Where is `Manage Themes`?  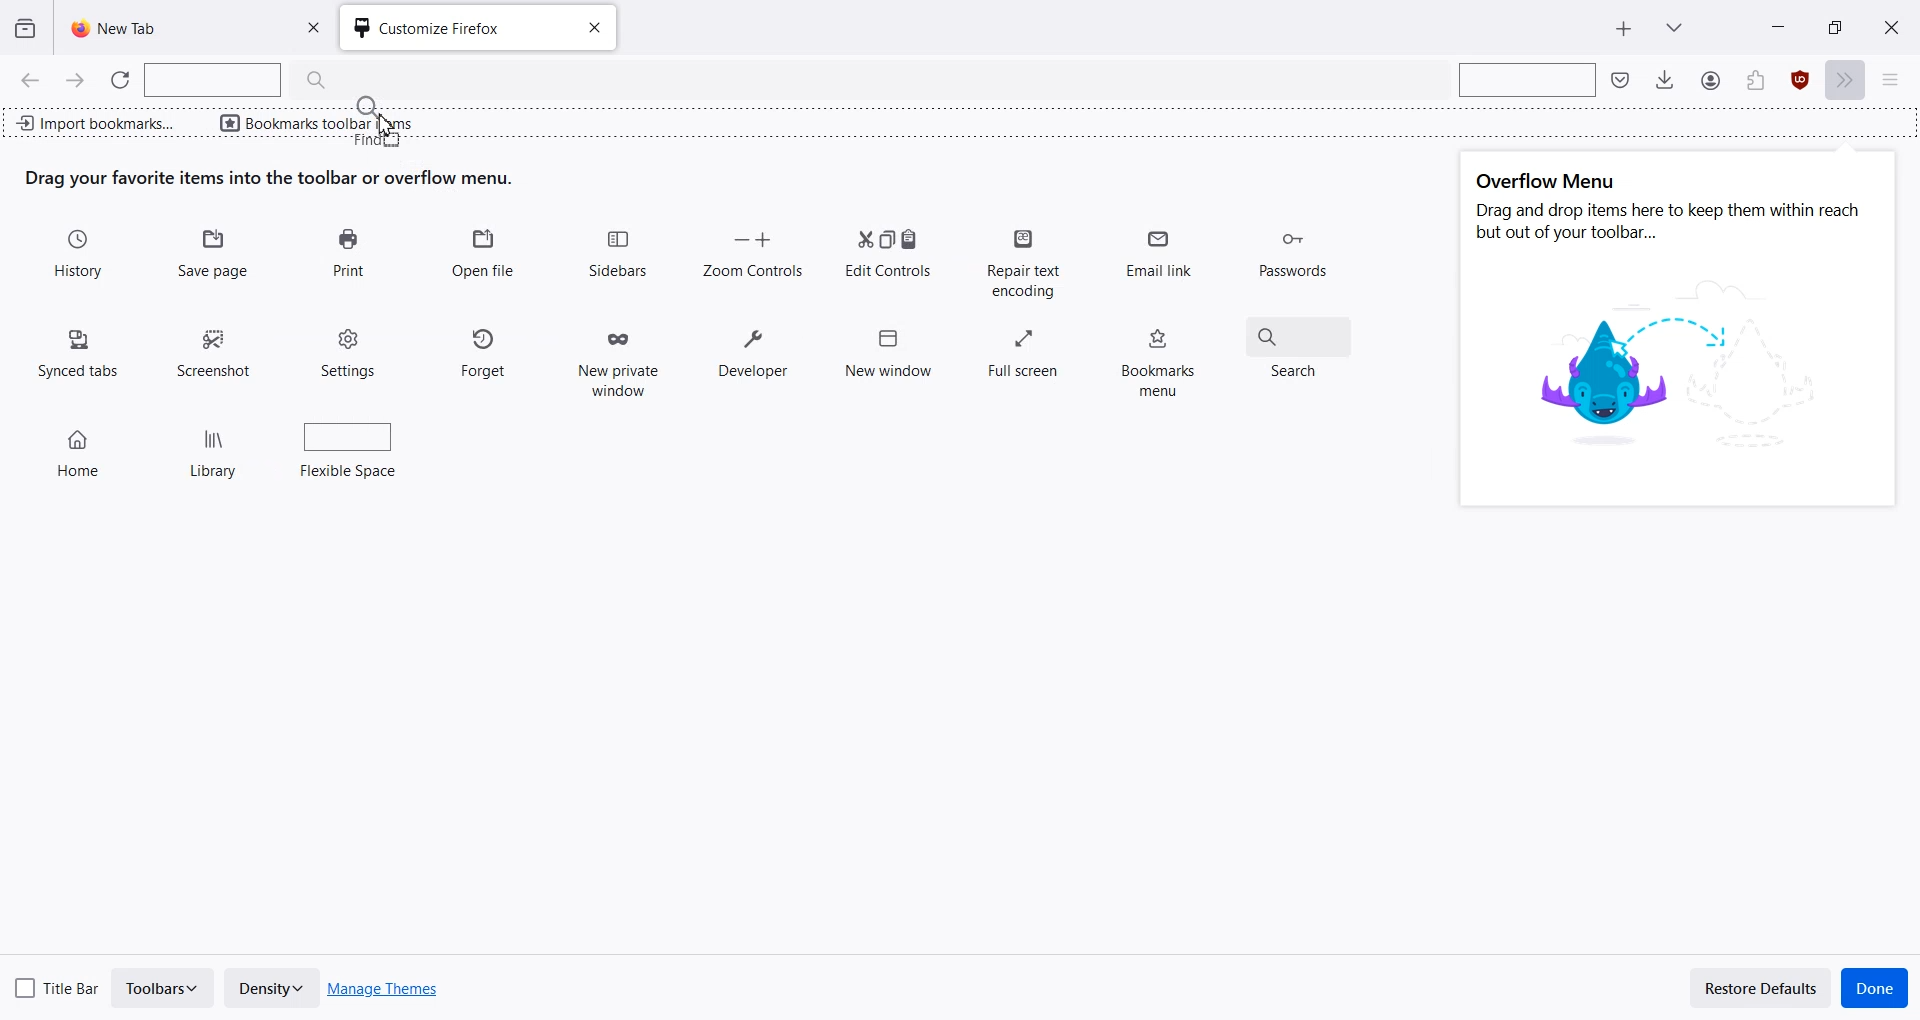
Manage Themes is located at coordinates (384, 989).